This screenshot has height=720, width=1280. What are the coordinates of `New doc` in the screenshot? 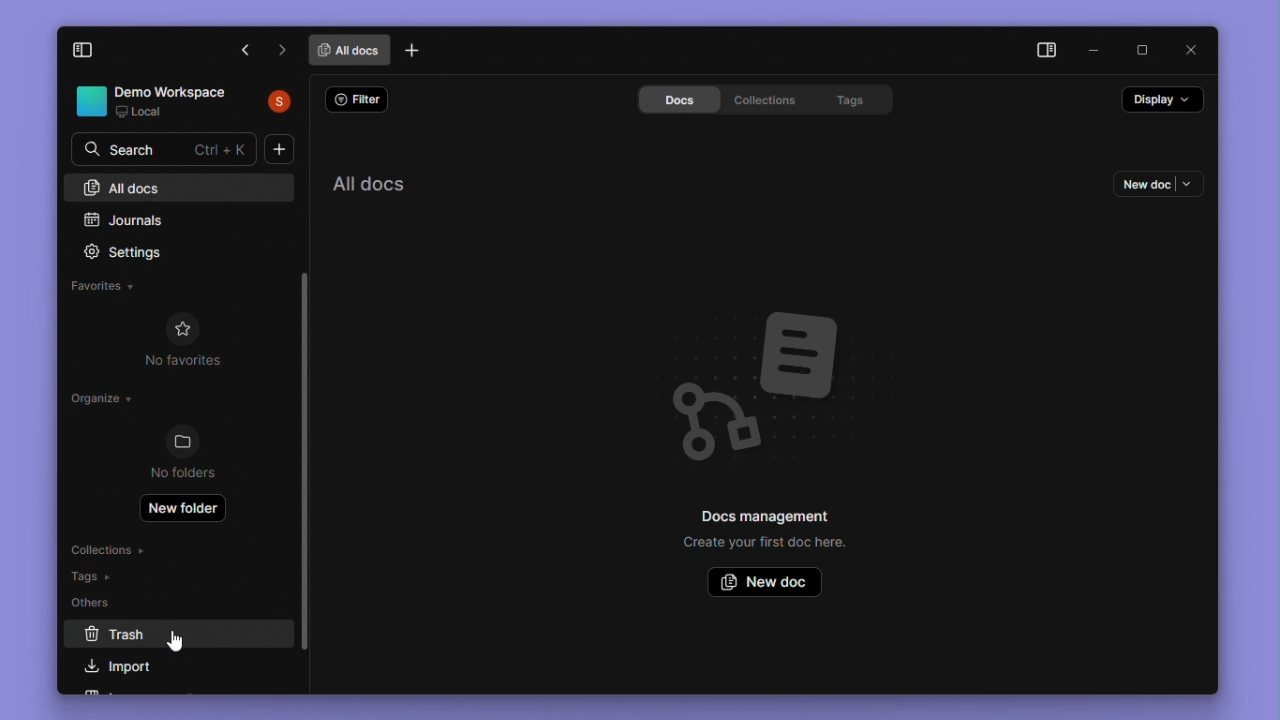 It's located at (767, 581).